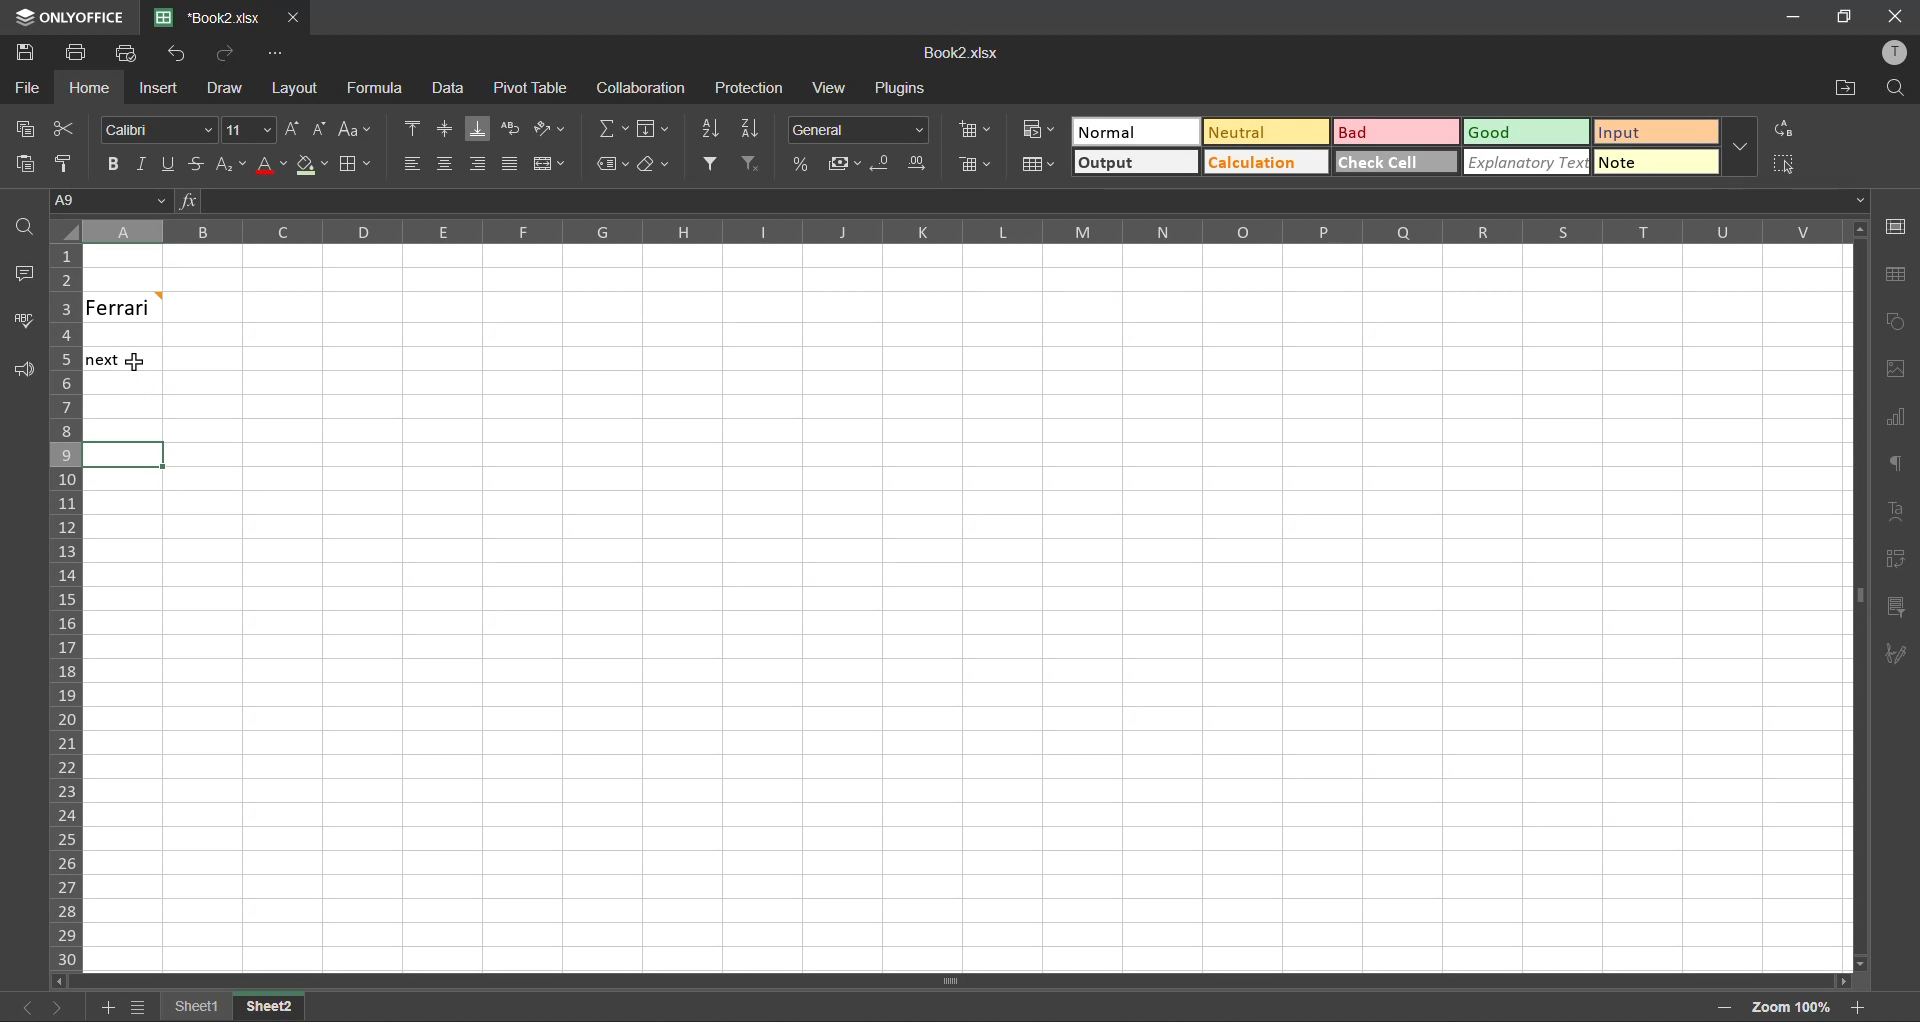 This screenshot has height=1022, width=1920. Describe the element at coordinates (411, 163) in the screenshot. I see `align left` at that location.